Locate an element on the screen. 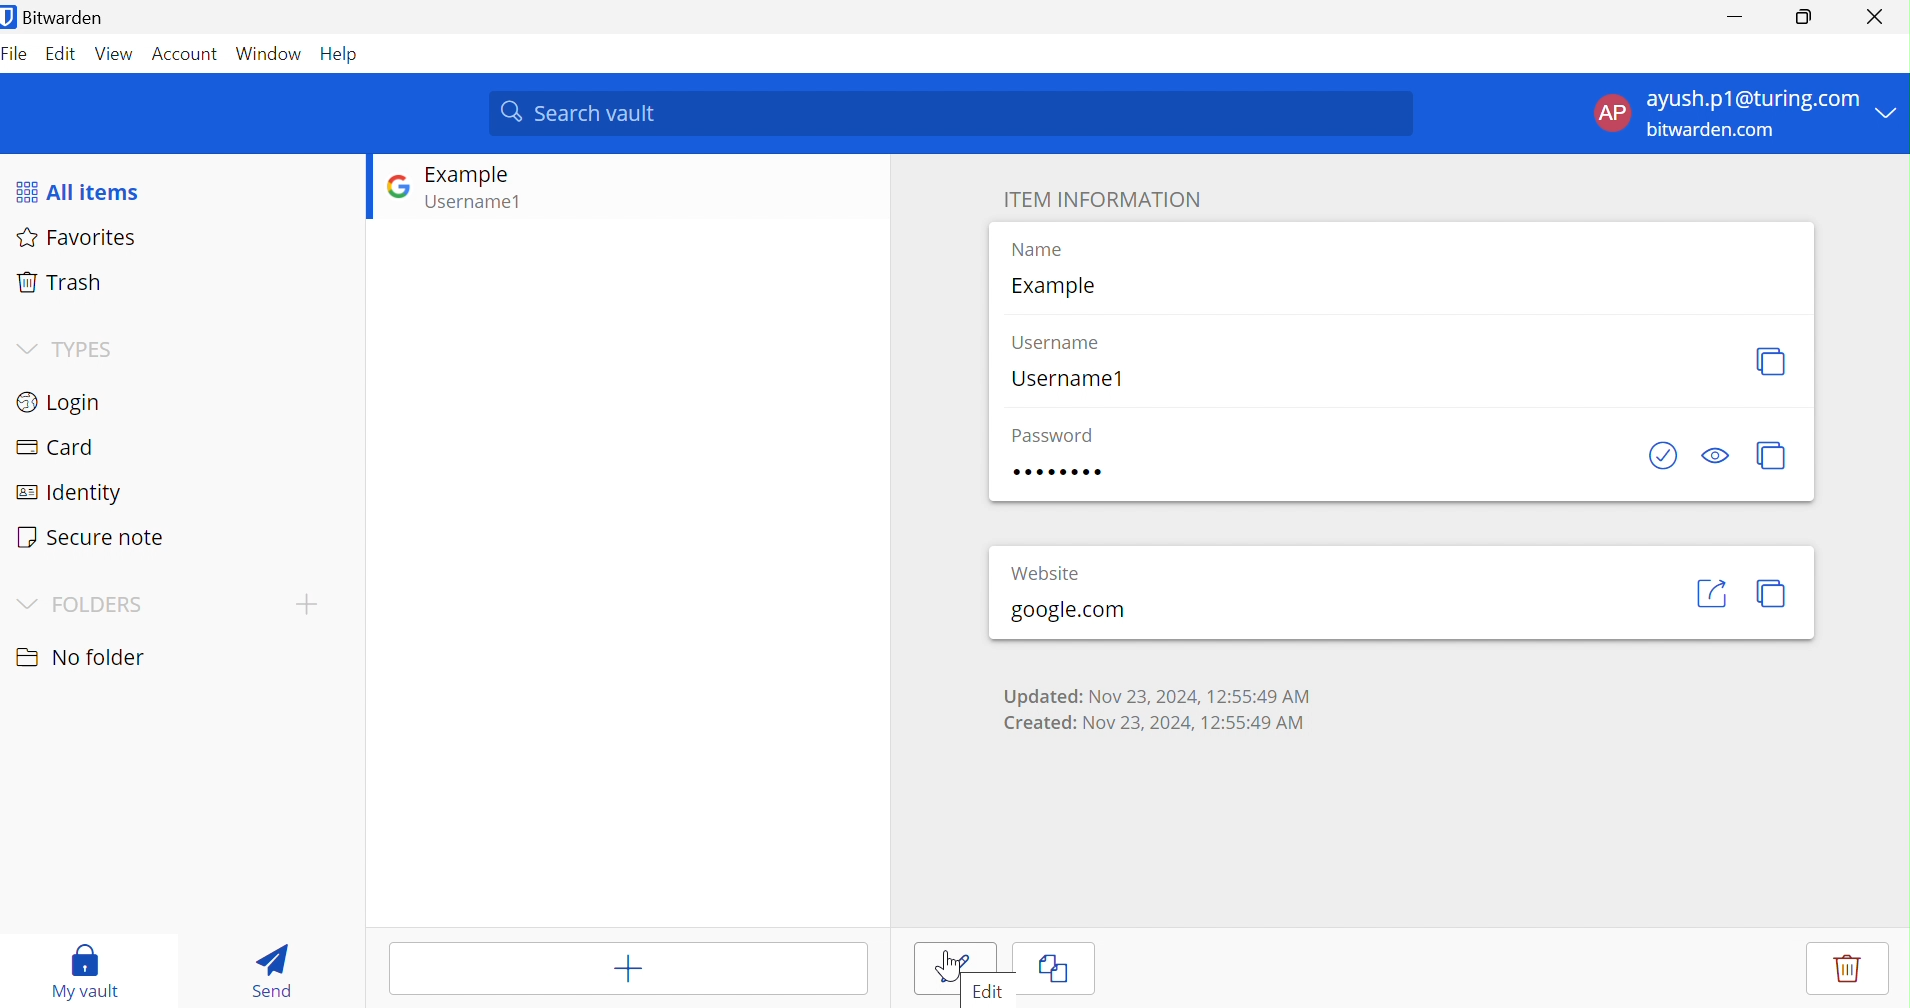  Example is located at coordinates (1052, 285).